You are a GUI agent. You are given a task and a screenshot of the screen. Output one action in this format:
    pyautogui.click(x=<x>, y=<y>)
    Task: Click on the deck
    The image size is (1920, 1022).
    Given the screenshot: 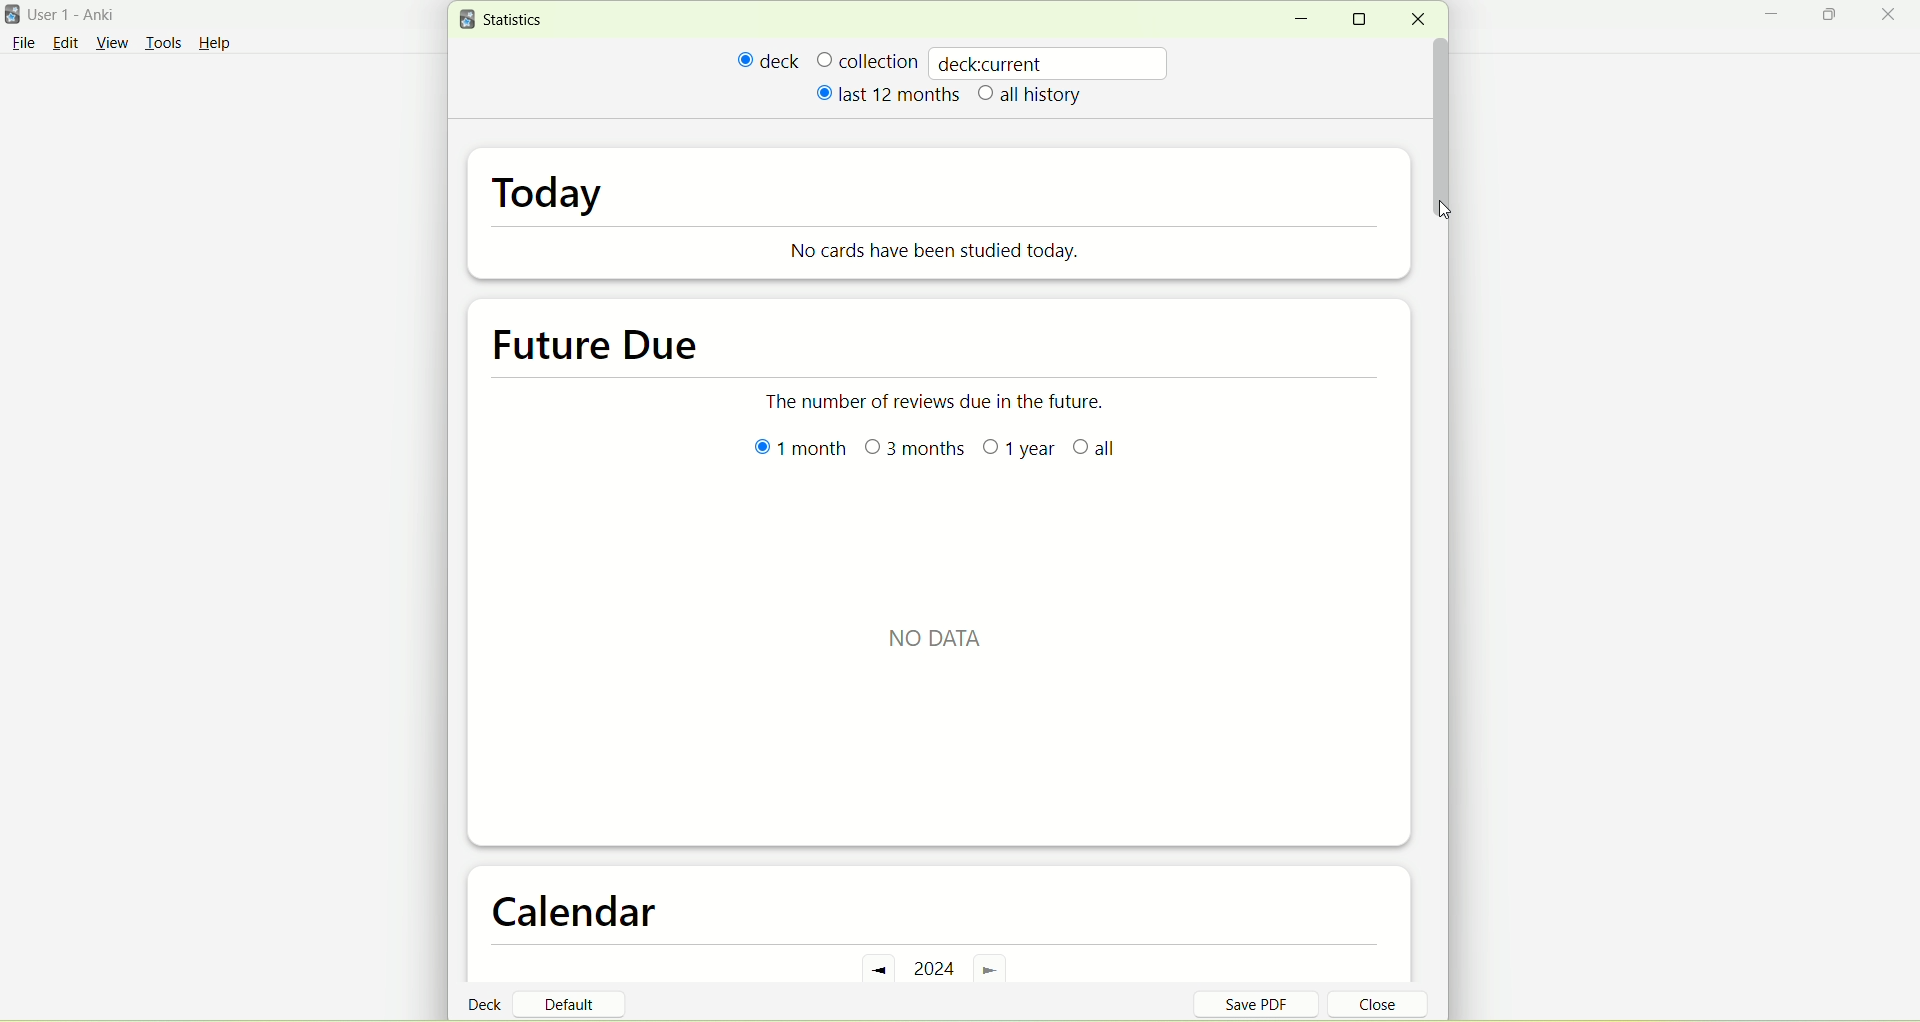 What is the action you would take?
    pyautogui.click(x=769, y=60)
    